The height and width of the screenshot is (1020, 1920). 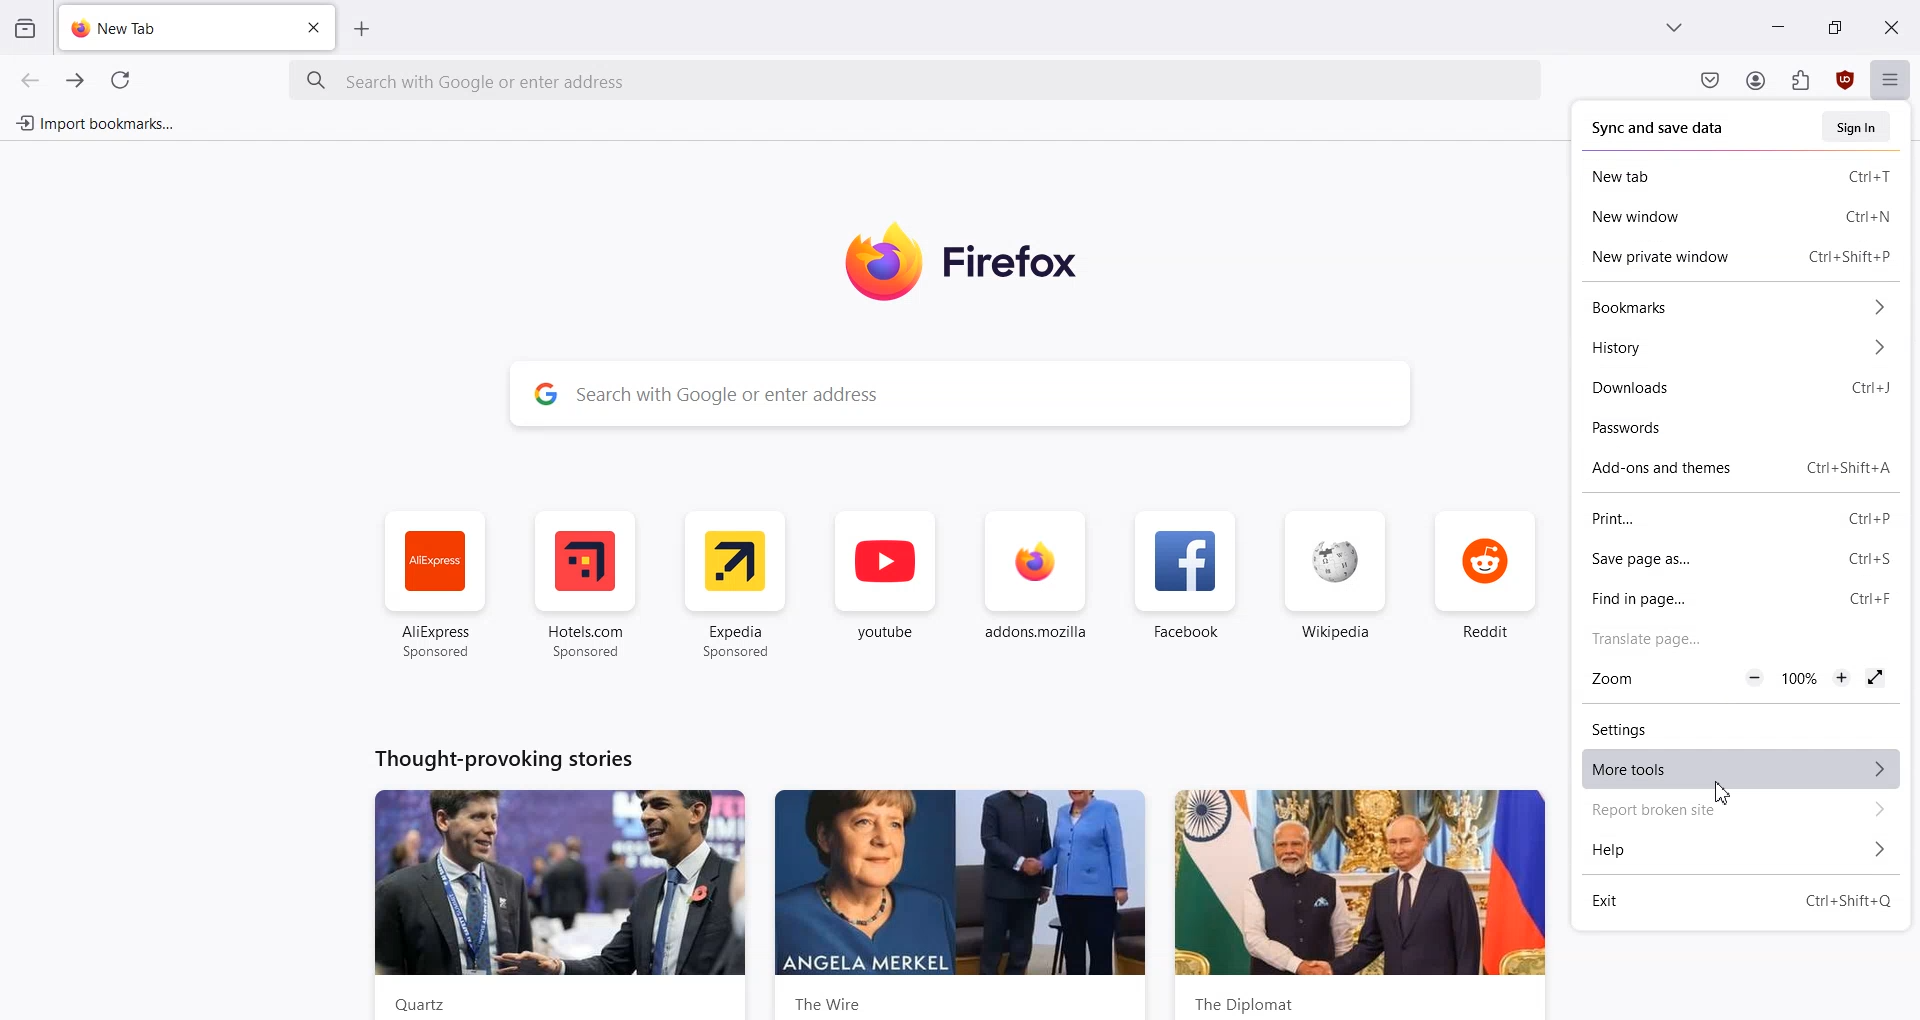 I want to click on Save pages as, so click(x=1694, y=562).